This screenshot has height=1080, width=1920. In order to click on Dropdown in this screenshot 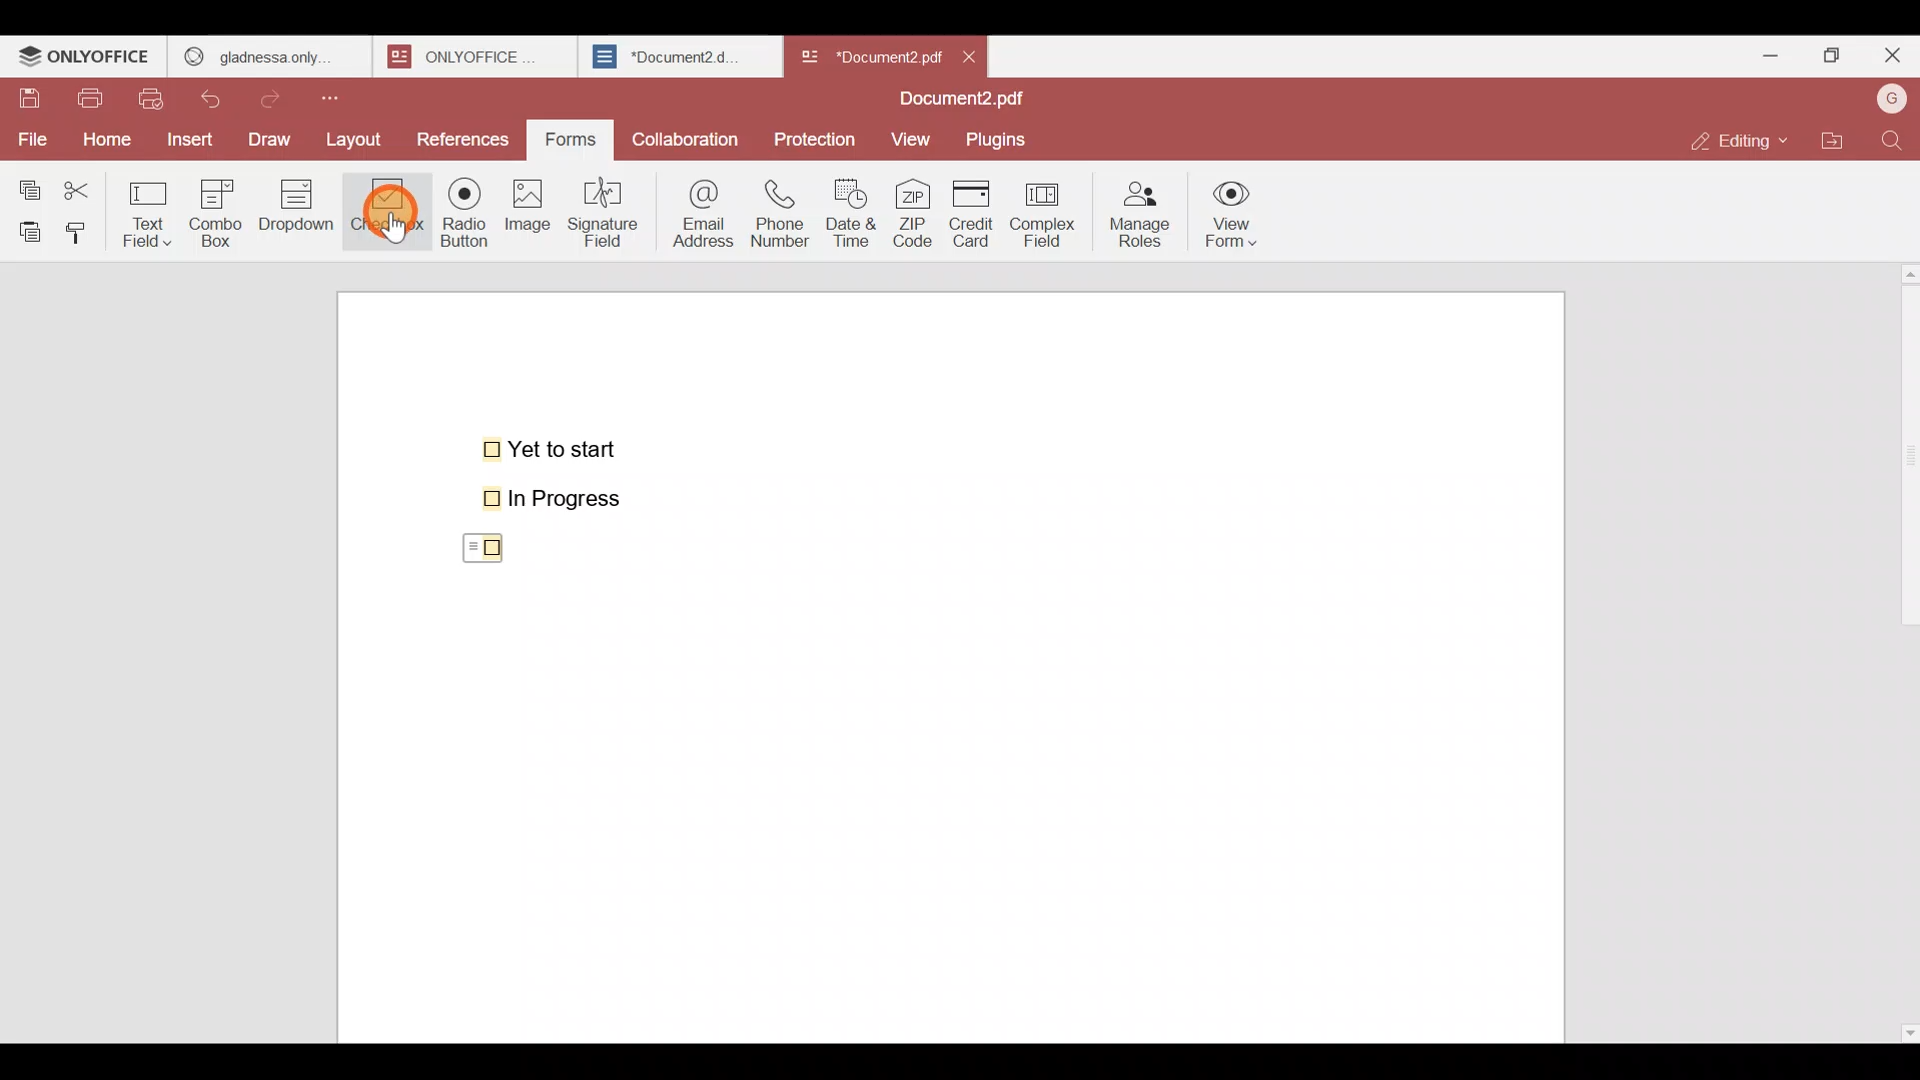, I will do `click(300, 214)`.